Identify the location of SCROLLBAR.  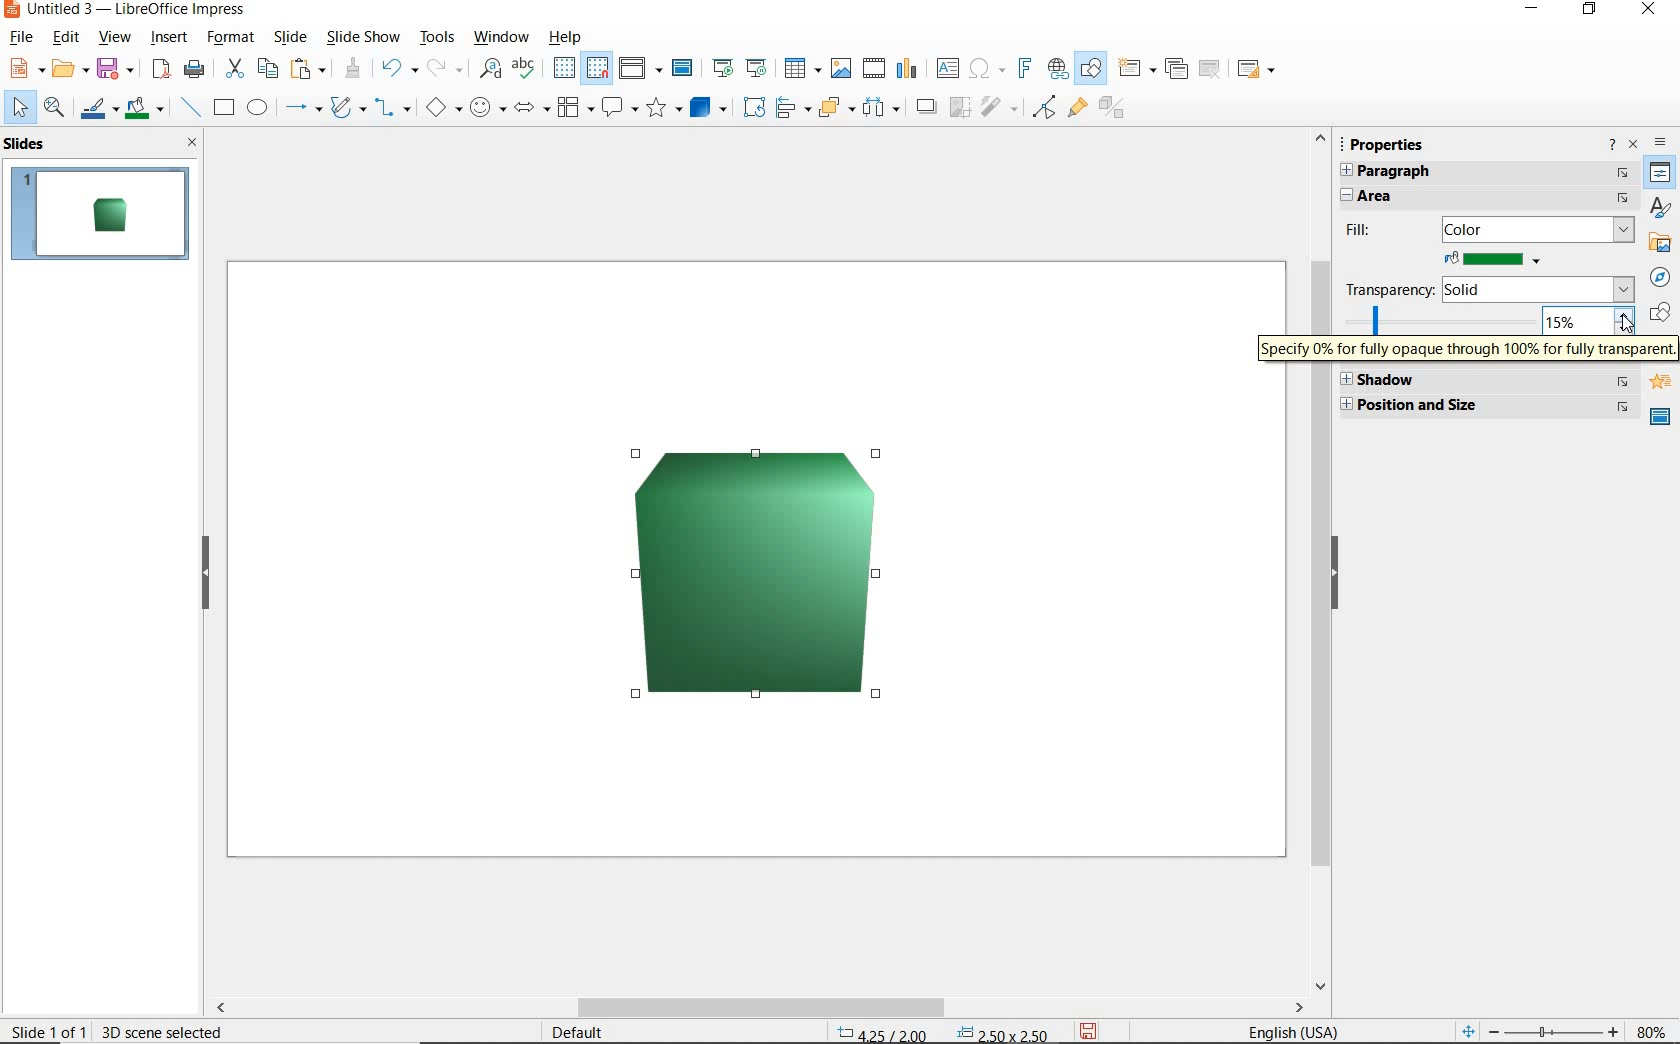
(1315, 680).